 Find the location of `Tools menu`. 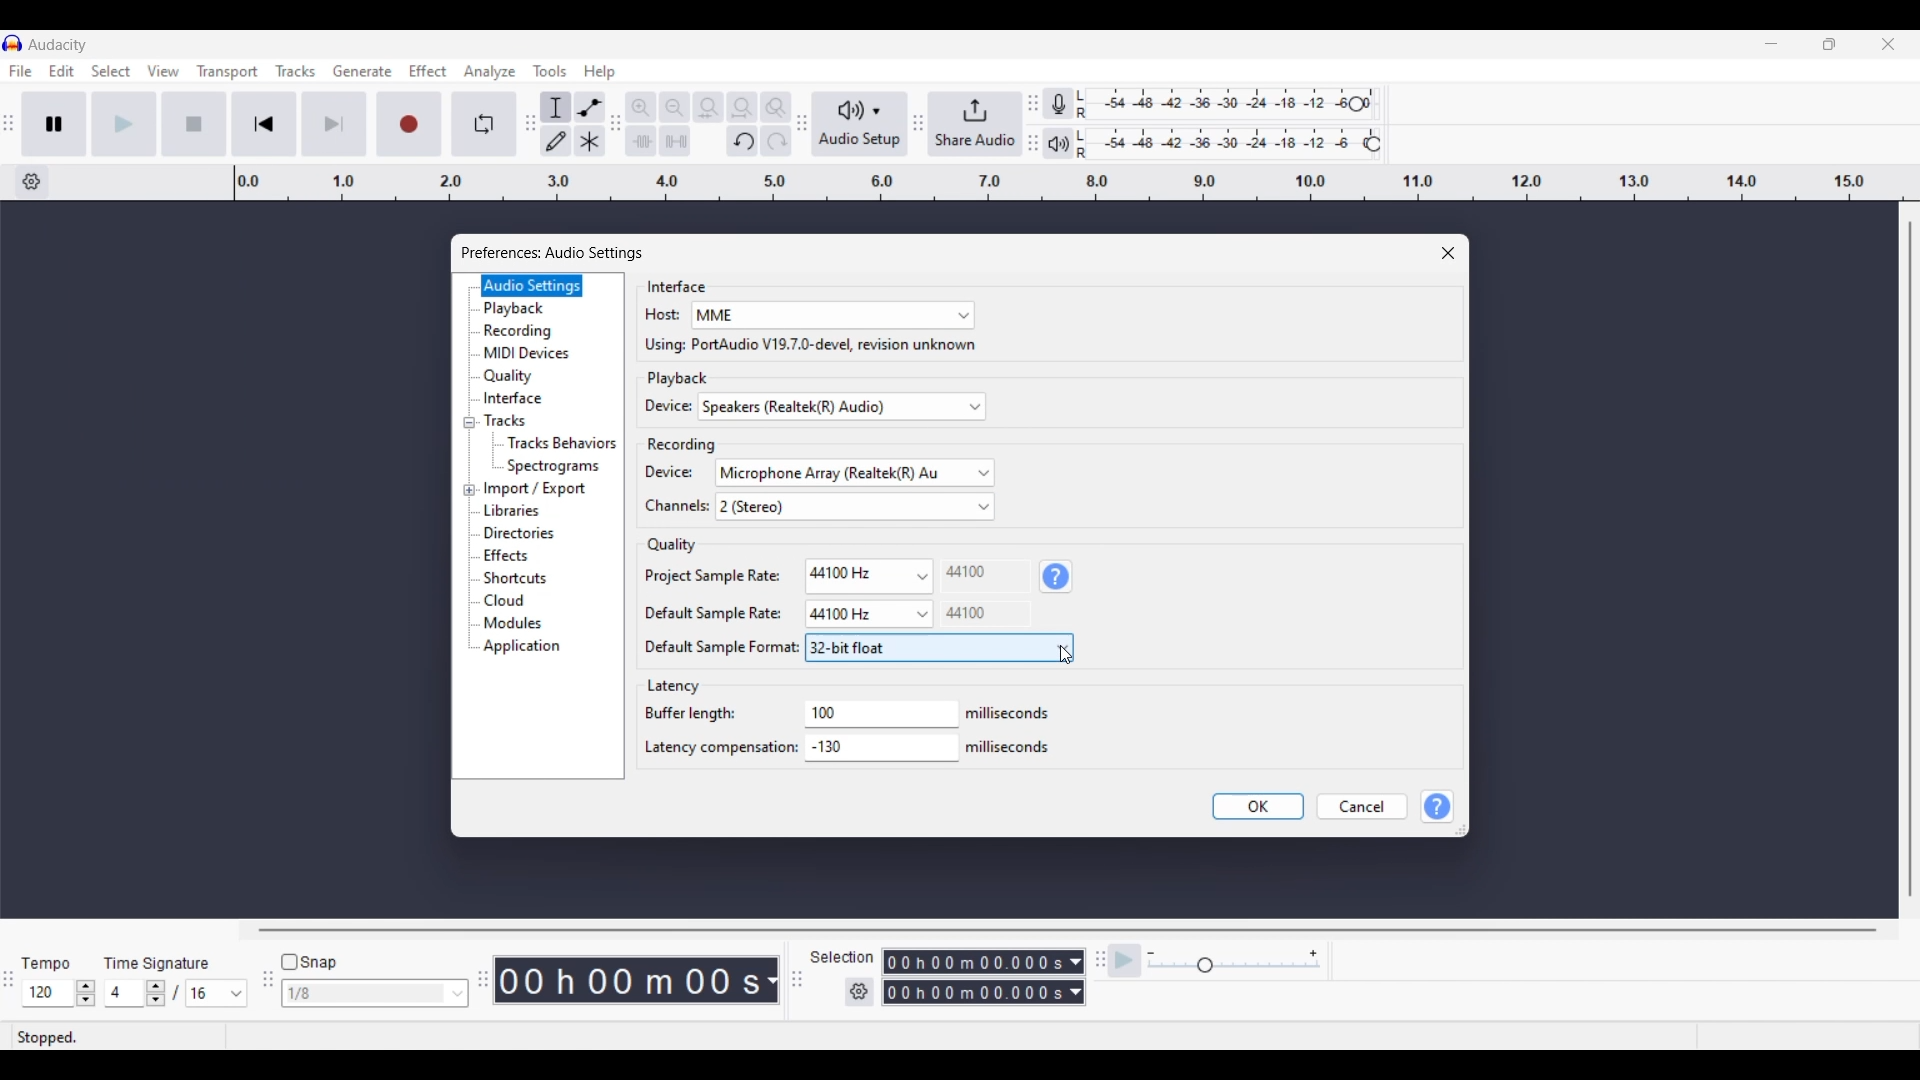

Tools menu is located at coordinates (550, 71).